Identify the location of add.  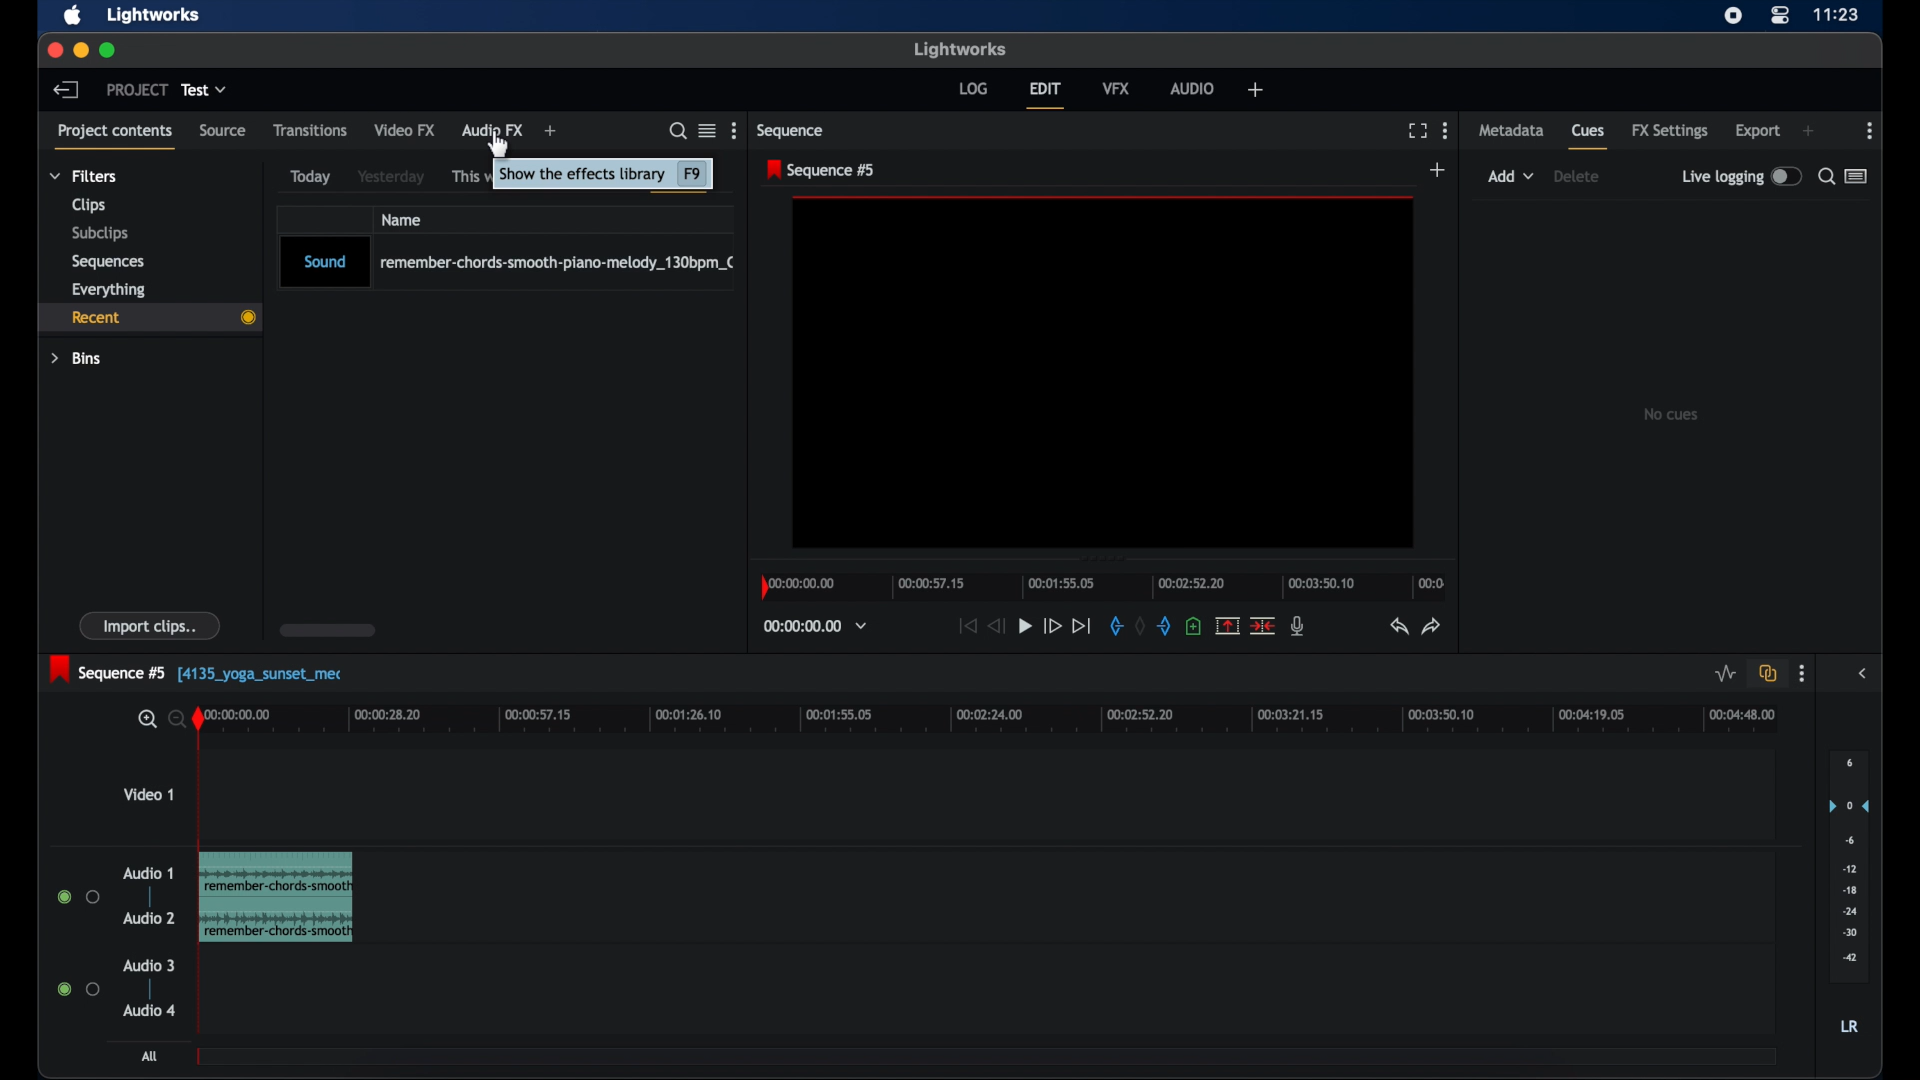
(551, 131).